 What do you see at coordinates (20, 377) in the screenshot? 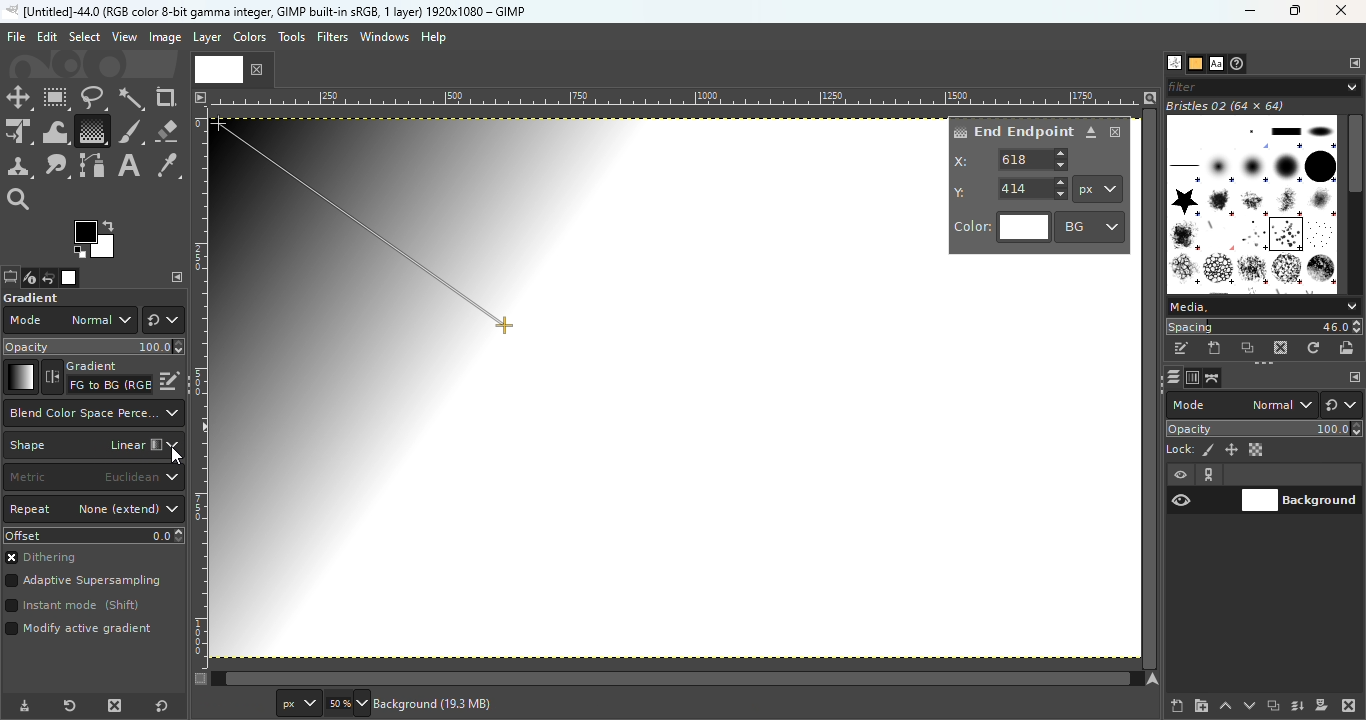
I see `Gradient` at bounding box center [20, 377].